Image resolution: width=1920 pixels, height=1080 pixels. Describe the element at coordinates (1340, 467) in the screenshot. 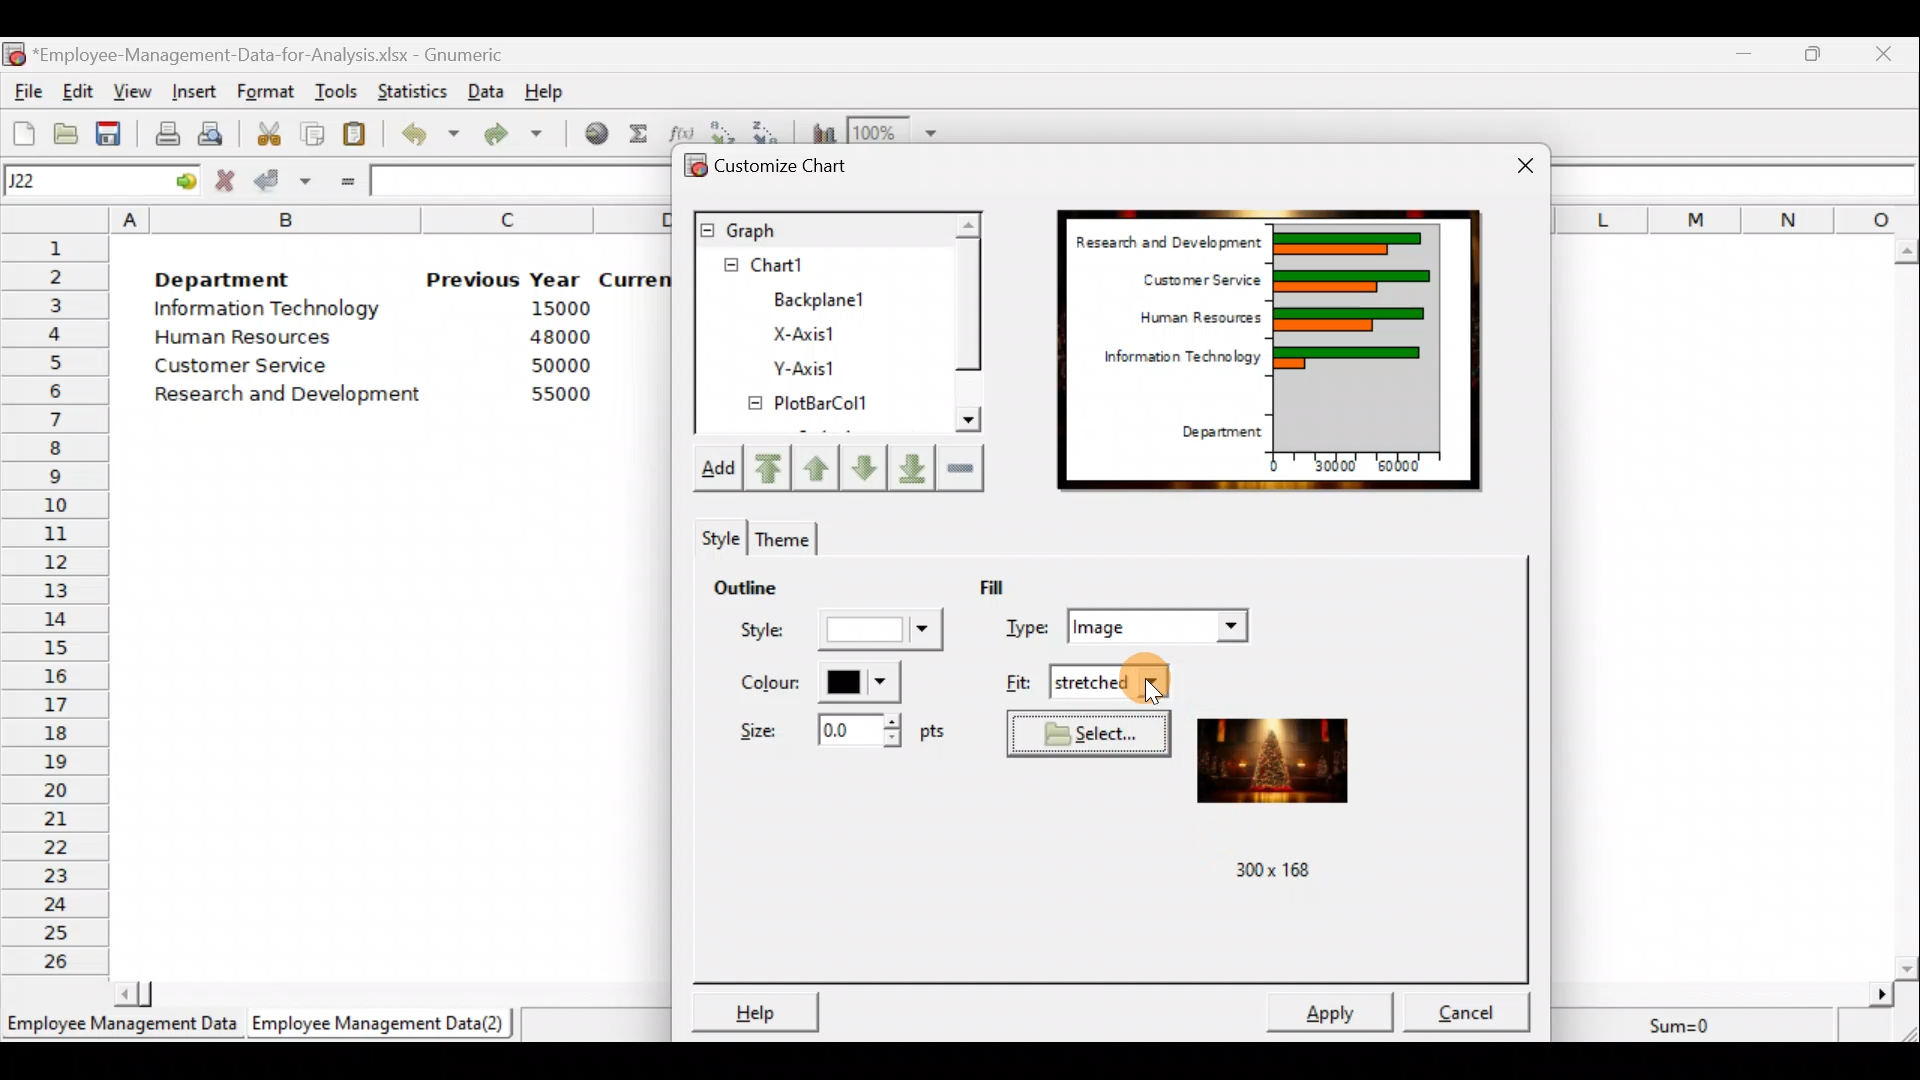

I see `30000` at that location.